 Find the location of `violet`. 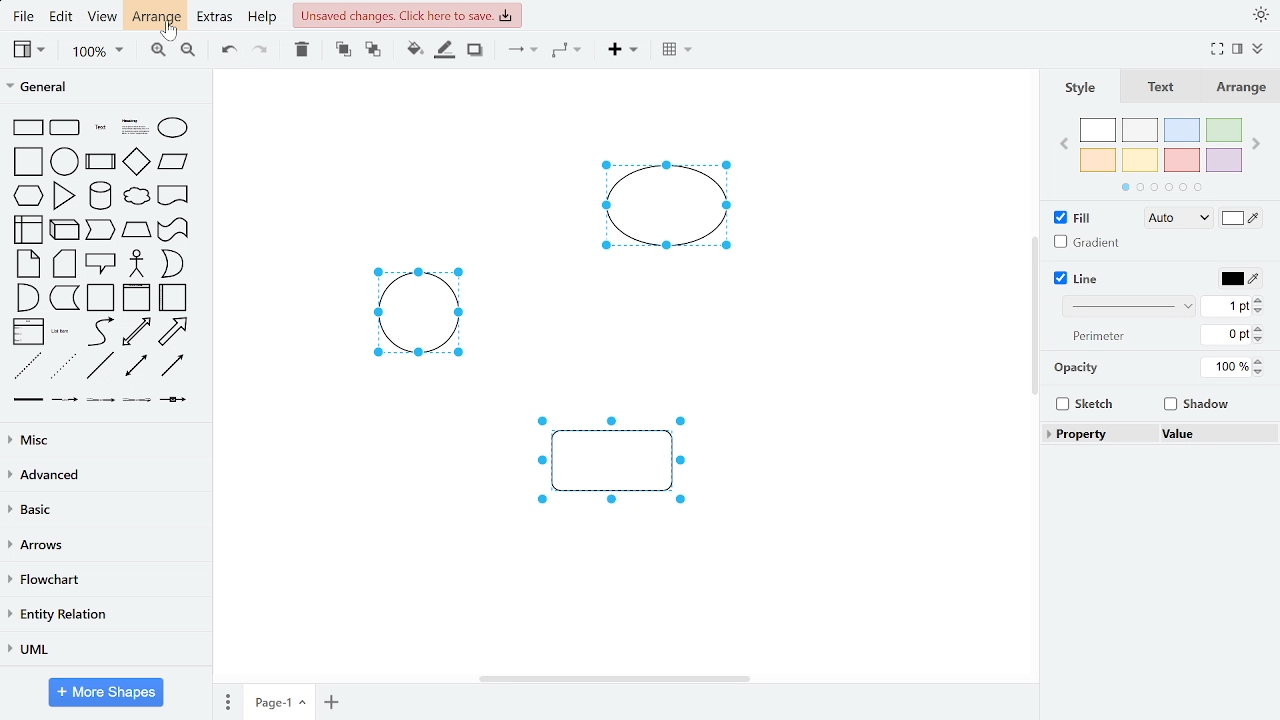

violet is located at coordinates (1223, 160).